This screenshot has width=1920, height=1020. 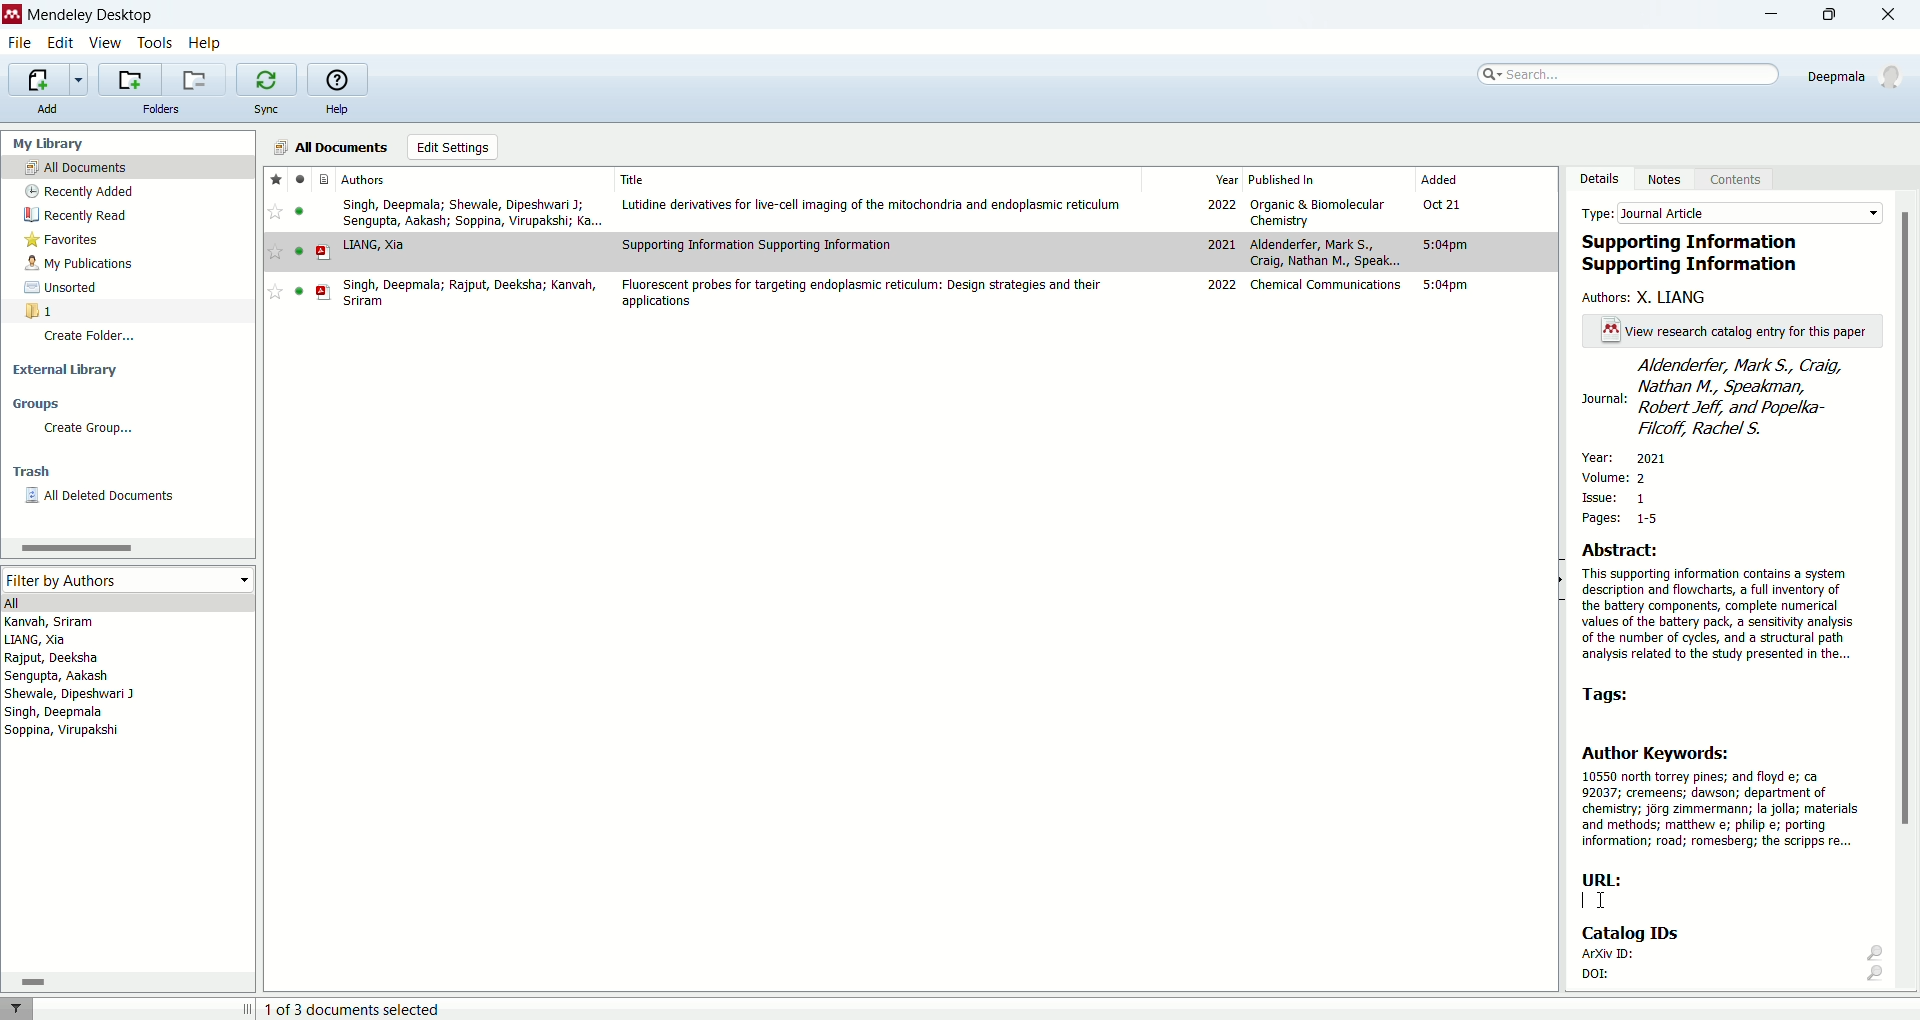 I want to click on tags: , so click(x=1615, y=694).